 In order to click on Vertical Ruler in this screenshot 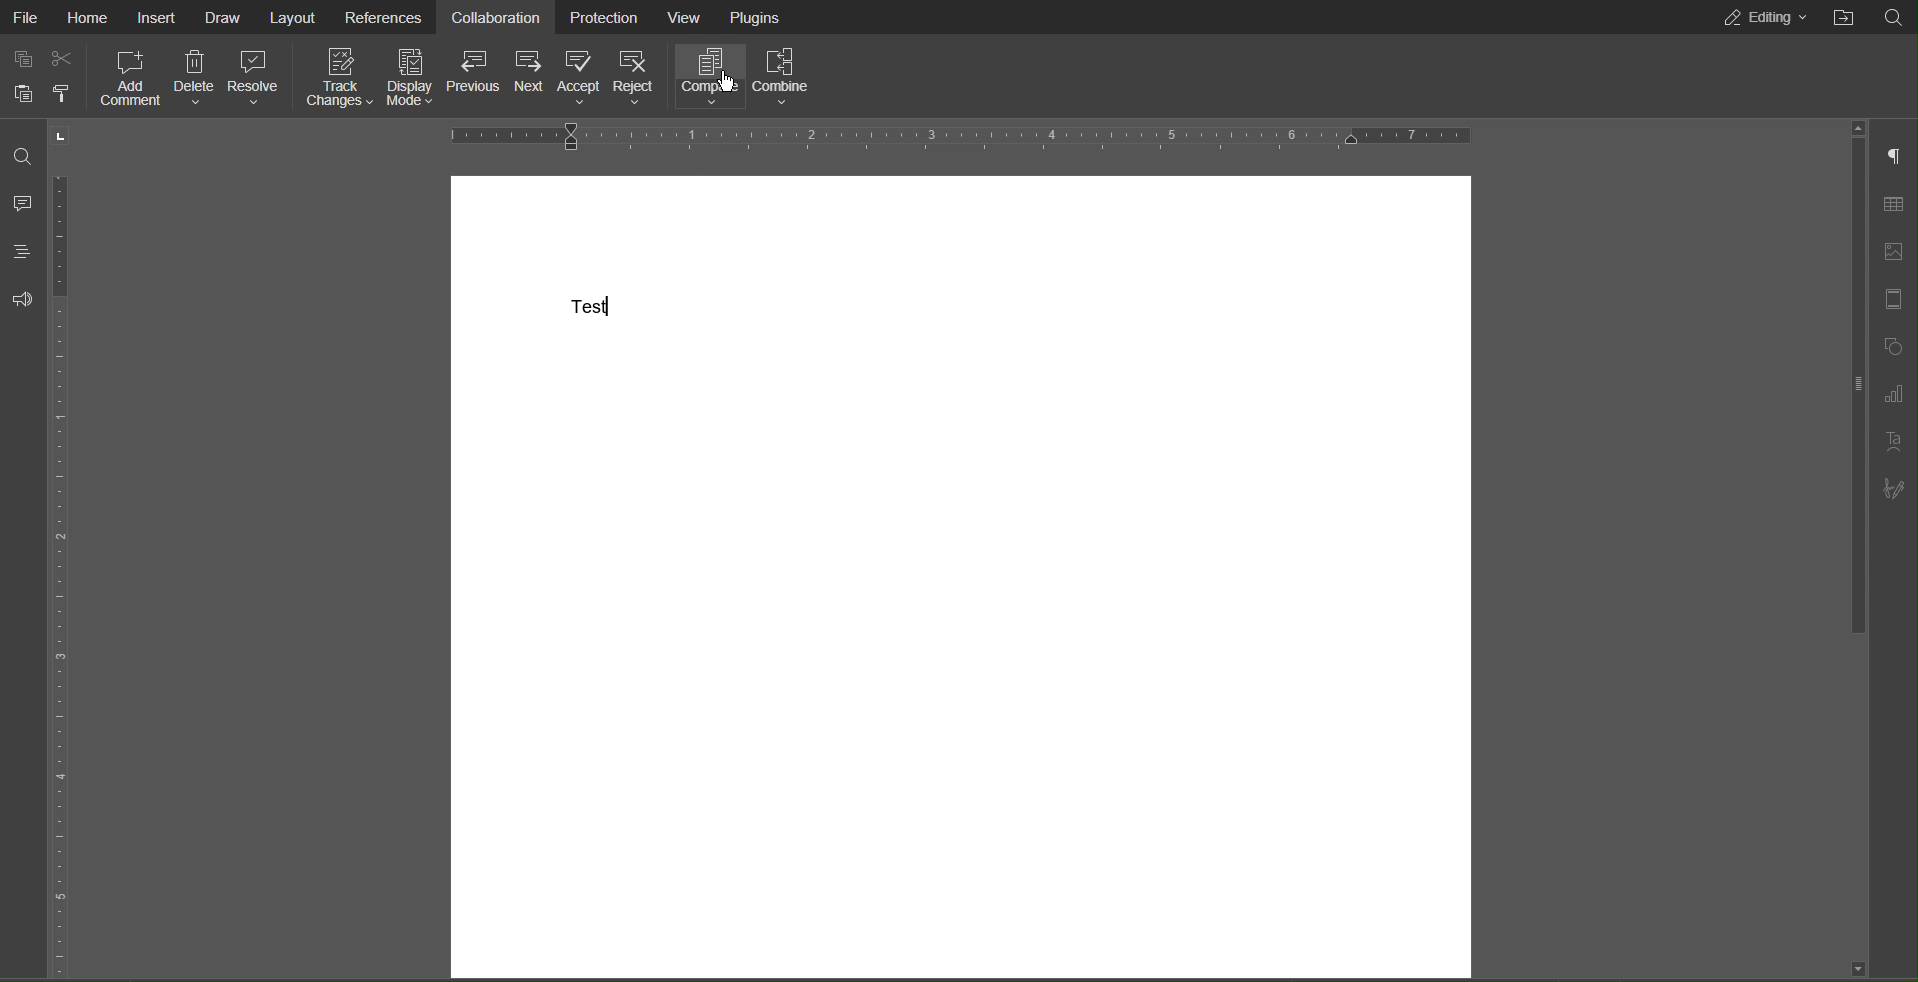, I will do `click(68, 554)`.